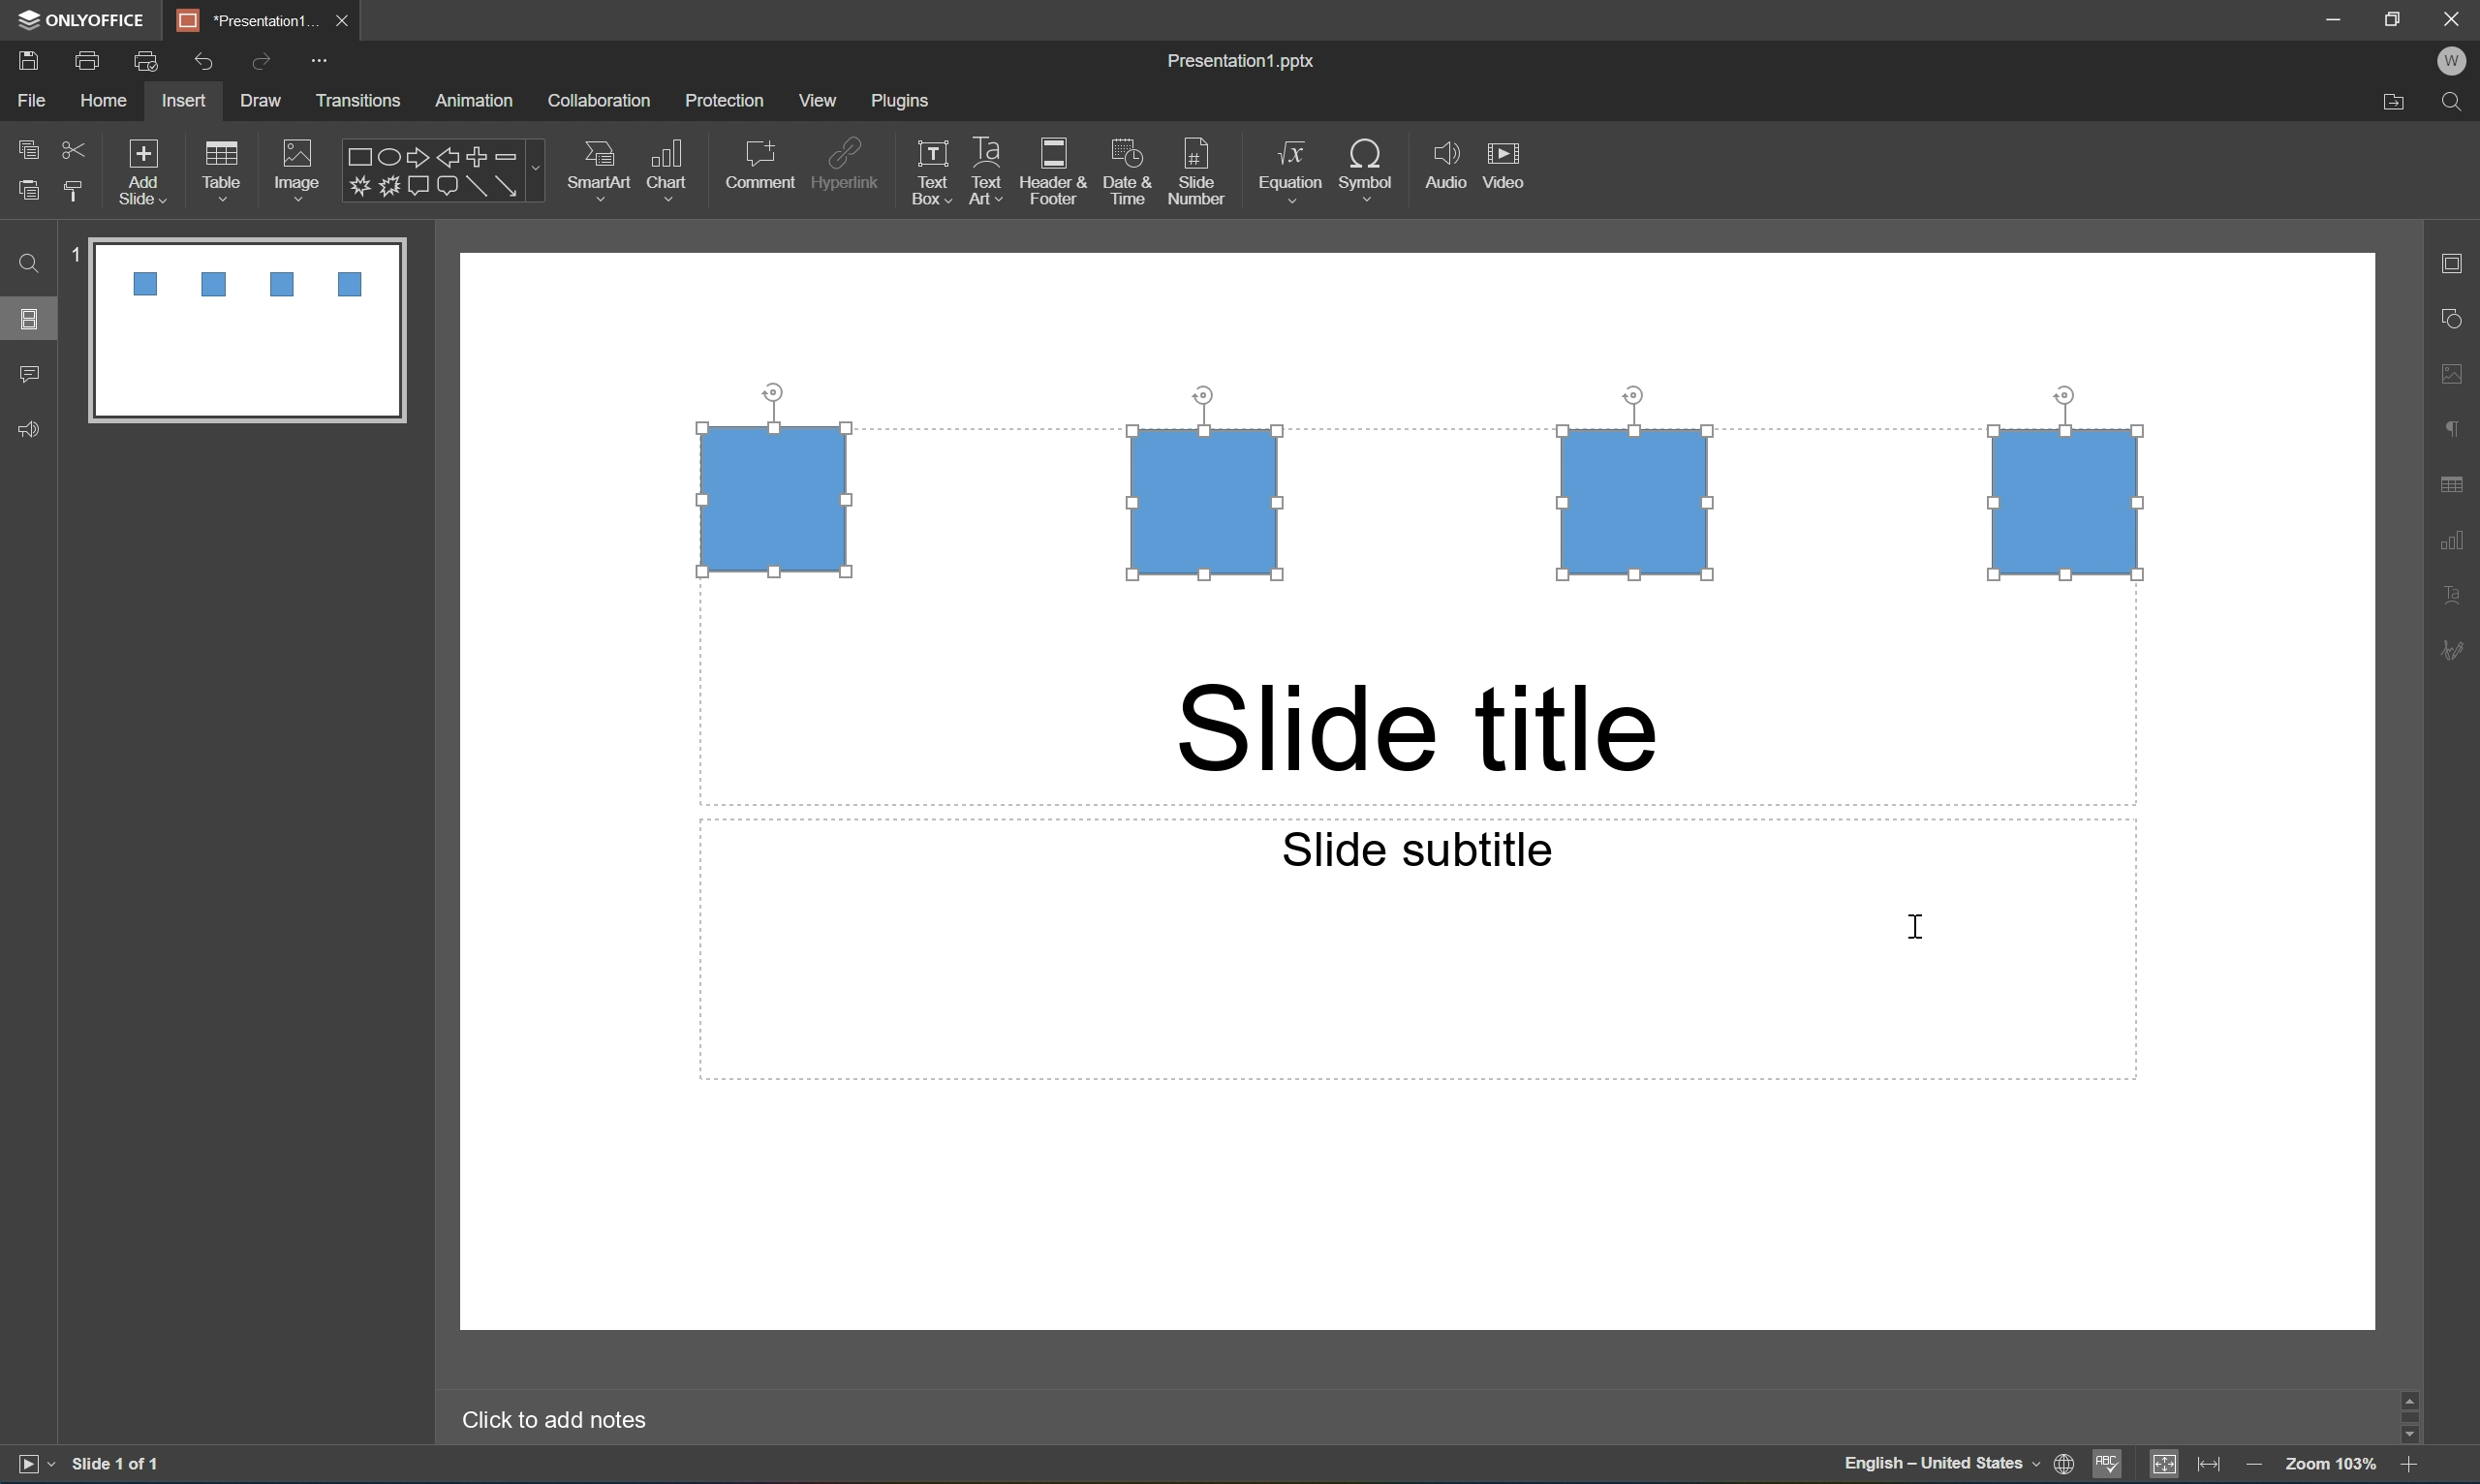 This screenshot has width=2480, height=1484. I want to click on text box, so click(926, 174).